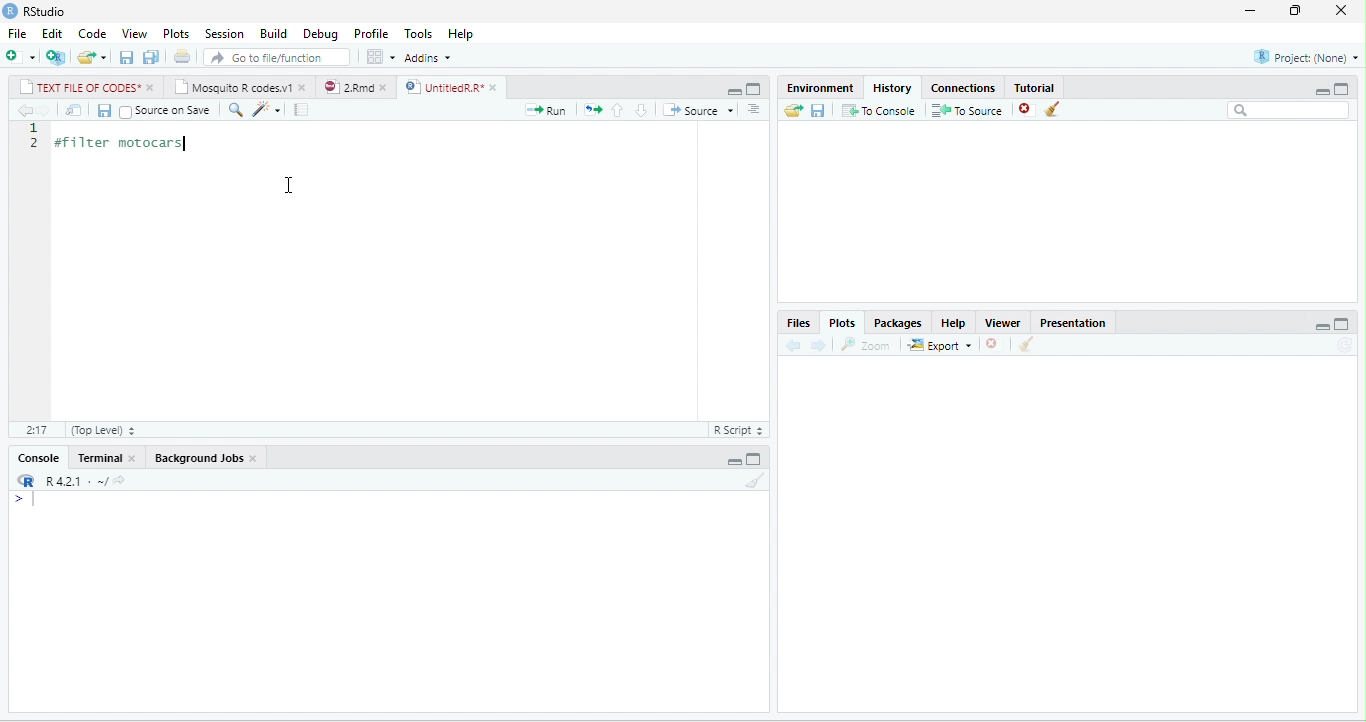 Image resolution: width=1366 pixels, height=722 pixels. What do you see at coordinates (738, 430) in the screenshot?
I see `R script` at bounding box center [738, 430].